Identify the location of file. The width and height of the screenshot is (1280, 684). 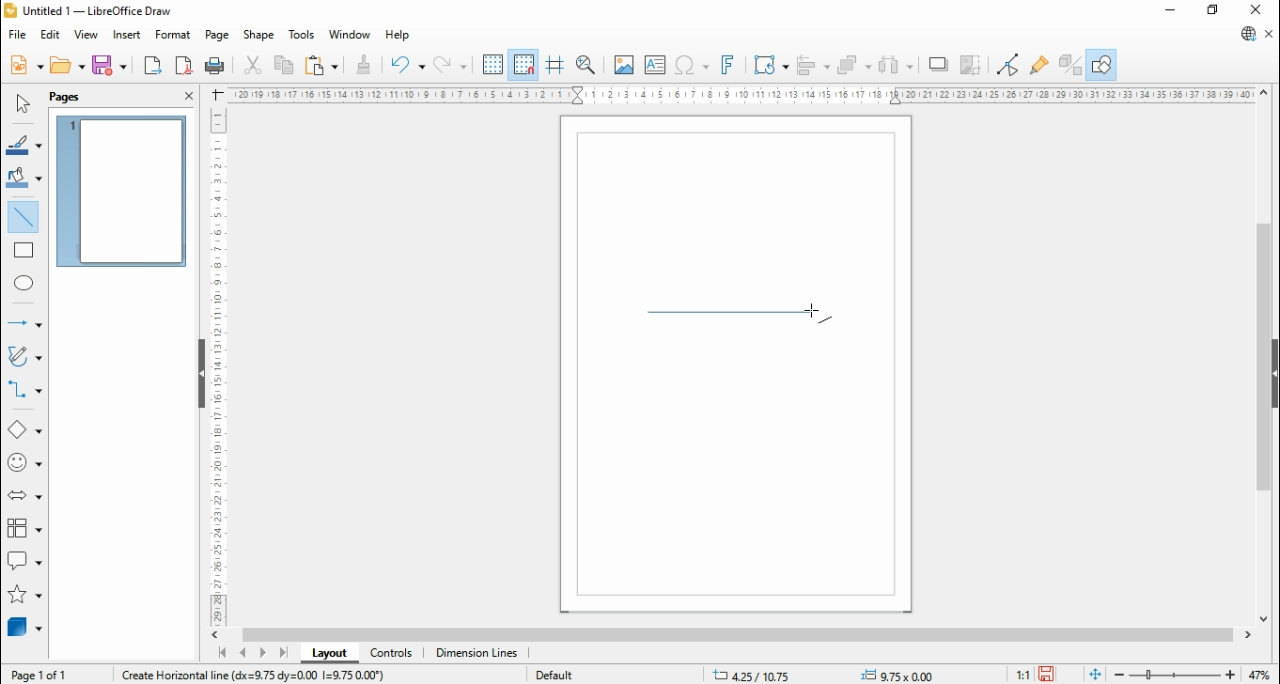
(16, 35).